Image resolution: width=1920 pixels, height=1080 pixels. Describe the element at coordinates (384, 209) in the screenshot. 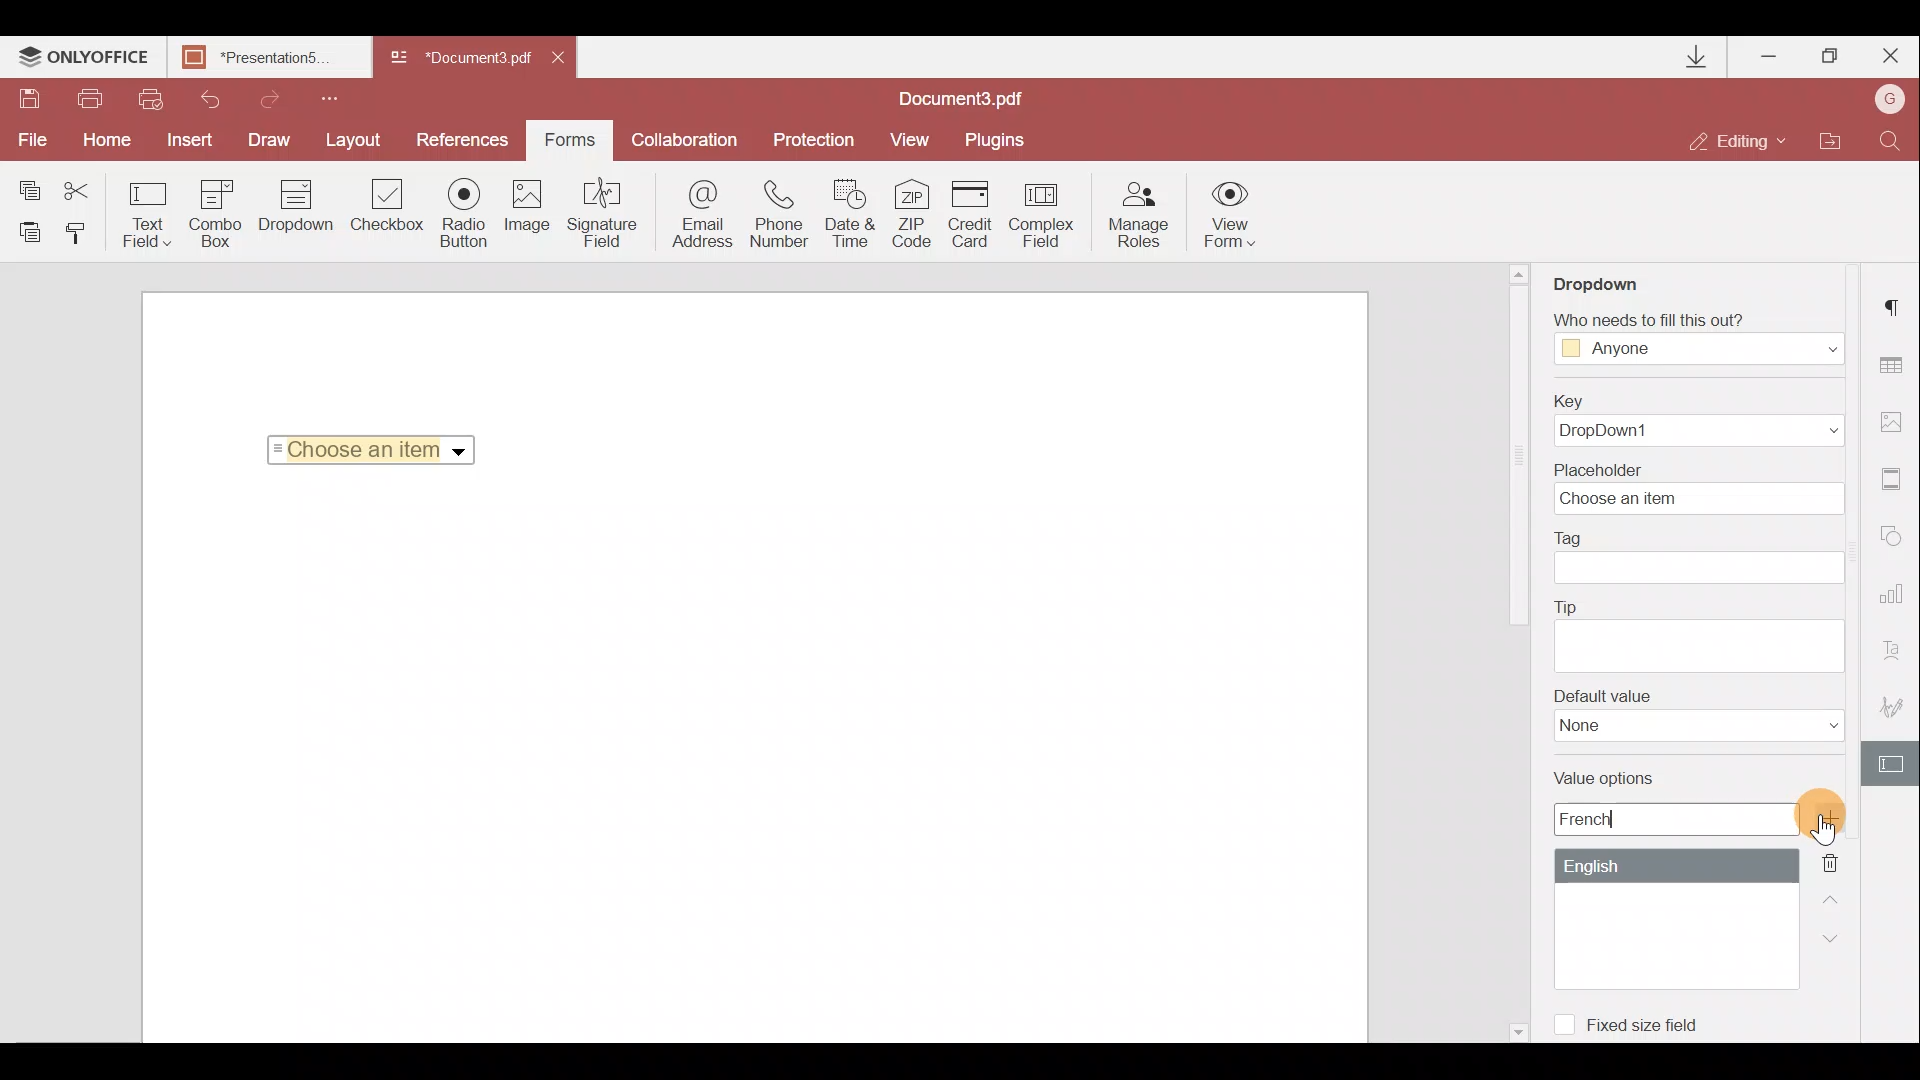

I see `Checkbox` at that location.